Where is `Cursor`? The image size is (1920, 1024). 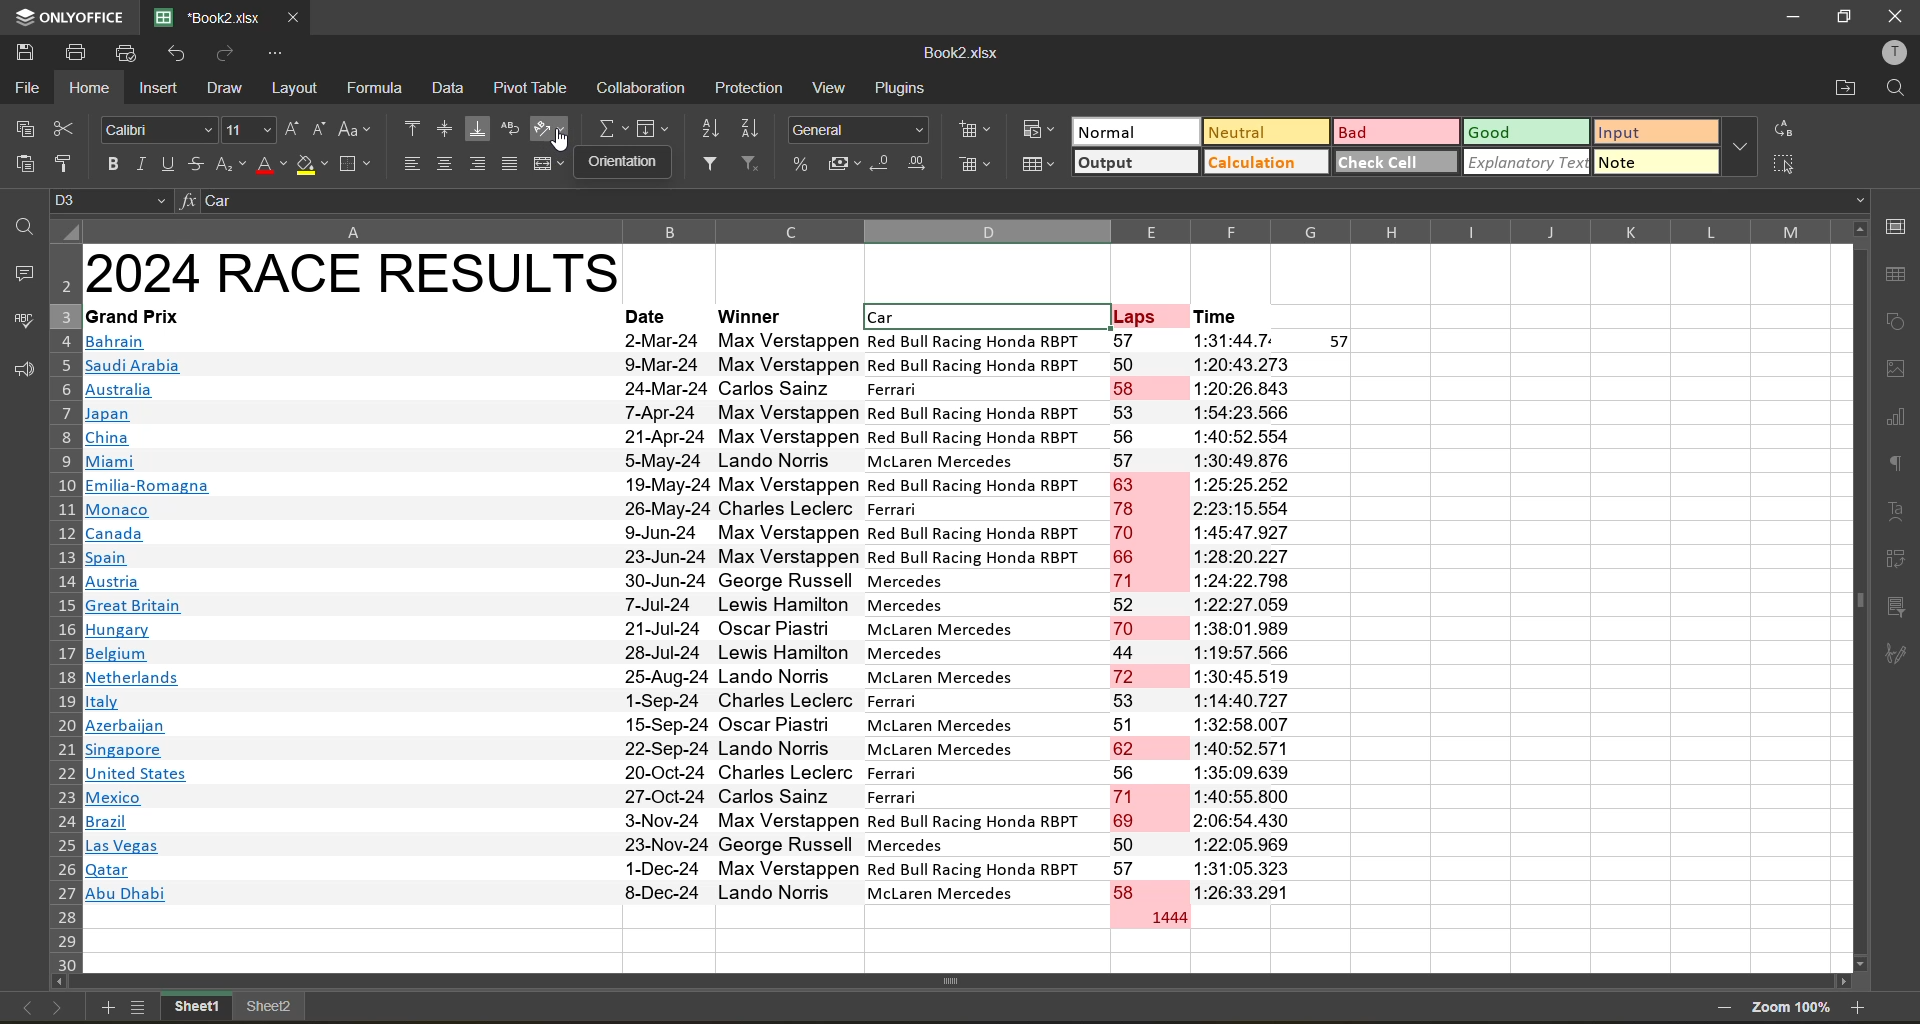
Cursor is located at coordinates (557, 143).